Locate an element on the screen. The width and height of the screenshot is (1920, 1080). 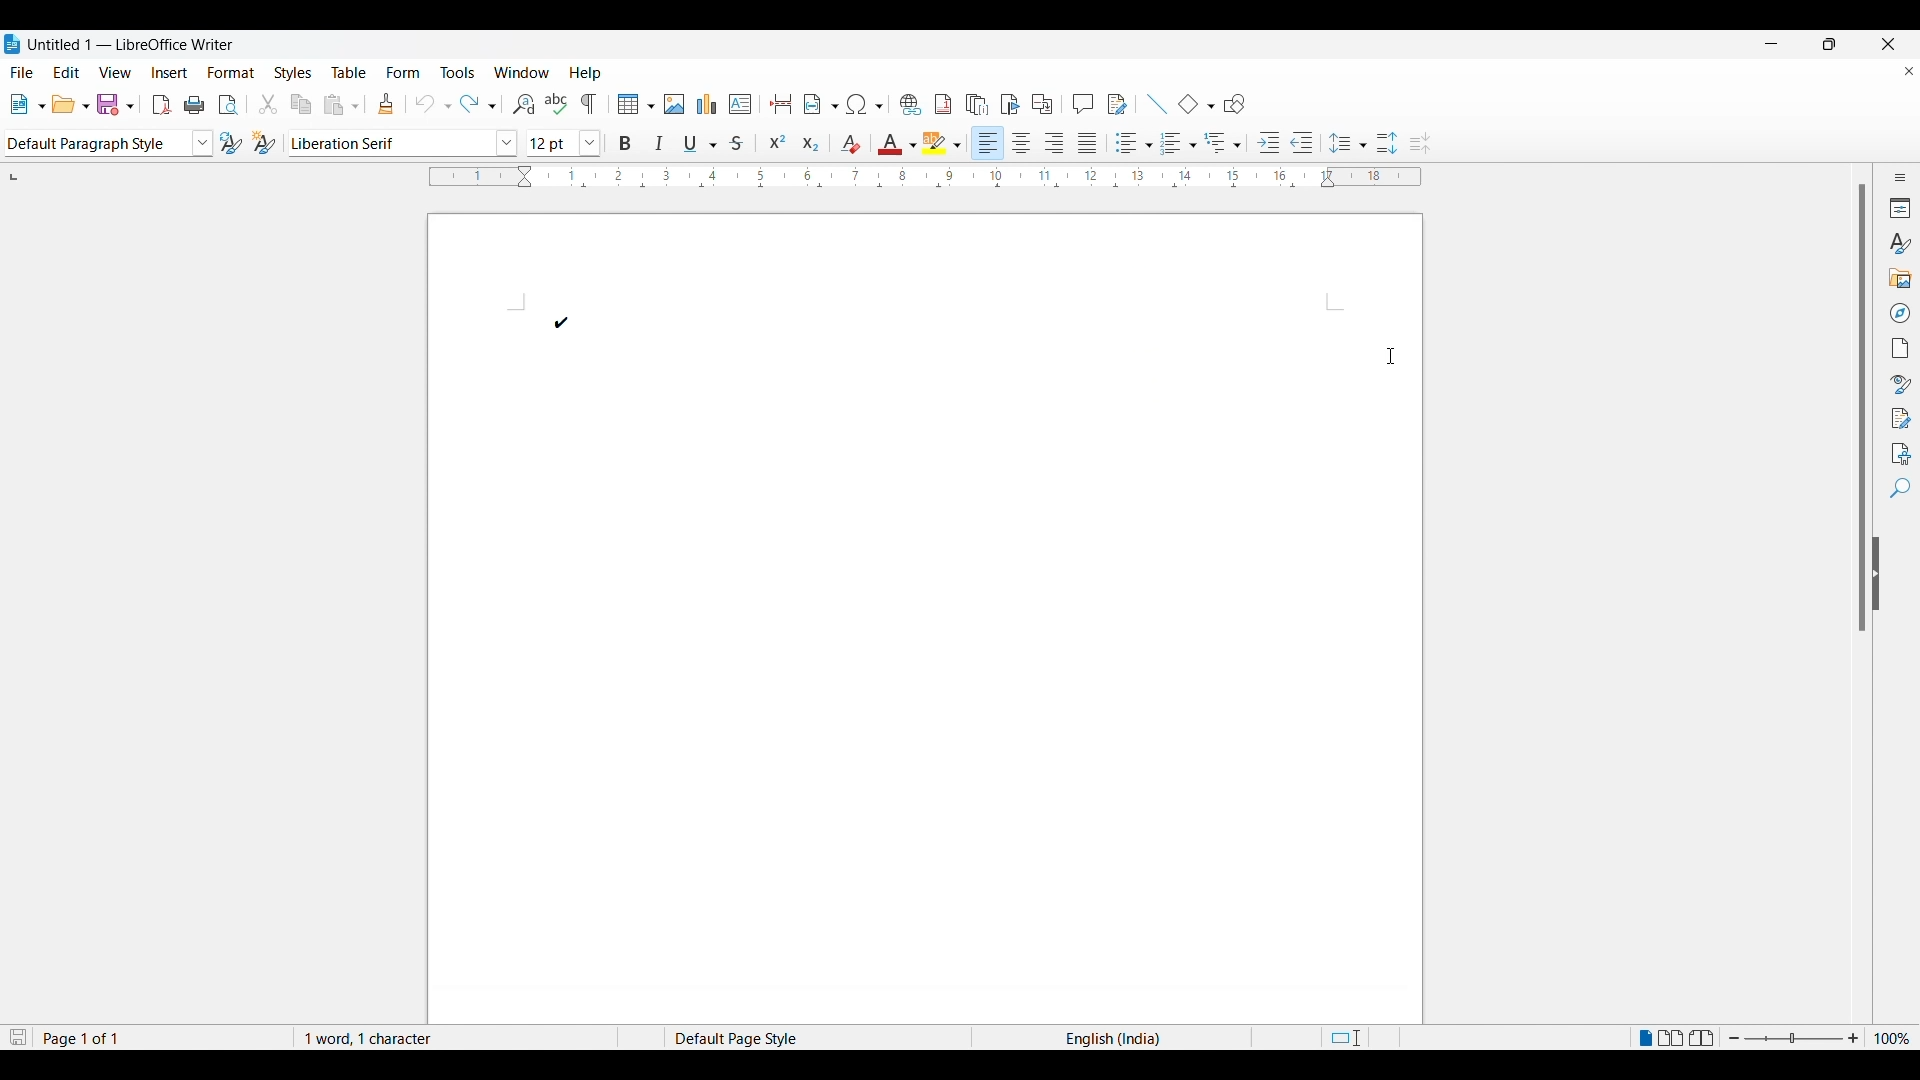
align right is located at coordinates (1059, 141).